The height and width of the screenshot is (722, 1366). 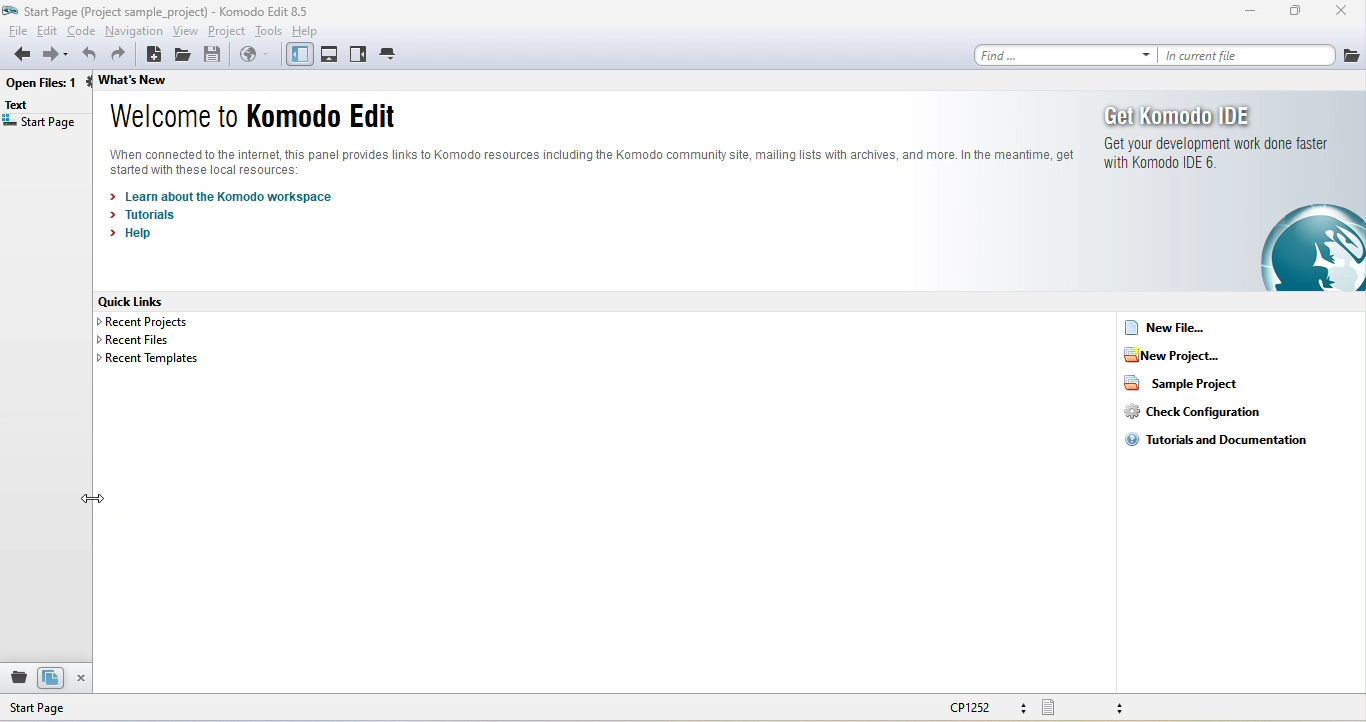 What do you see at coordinates (991, 709) in the screenshot?
I see `cp1252` at bounding box center [991, 709].